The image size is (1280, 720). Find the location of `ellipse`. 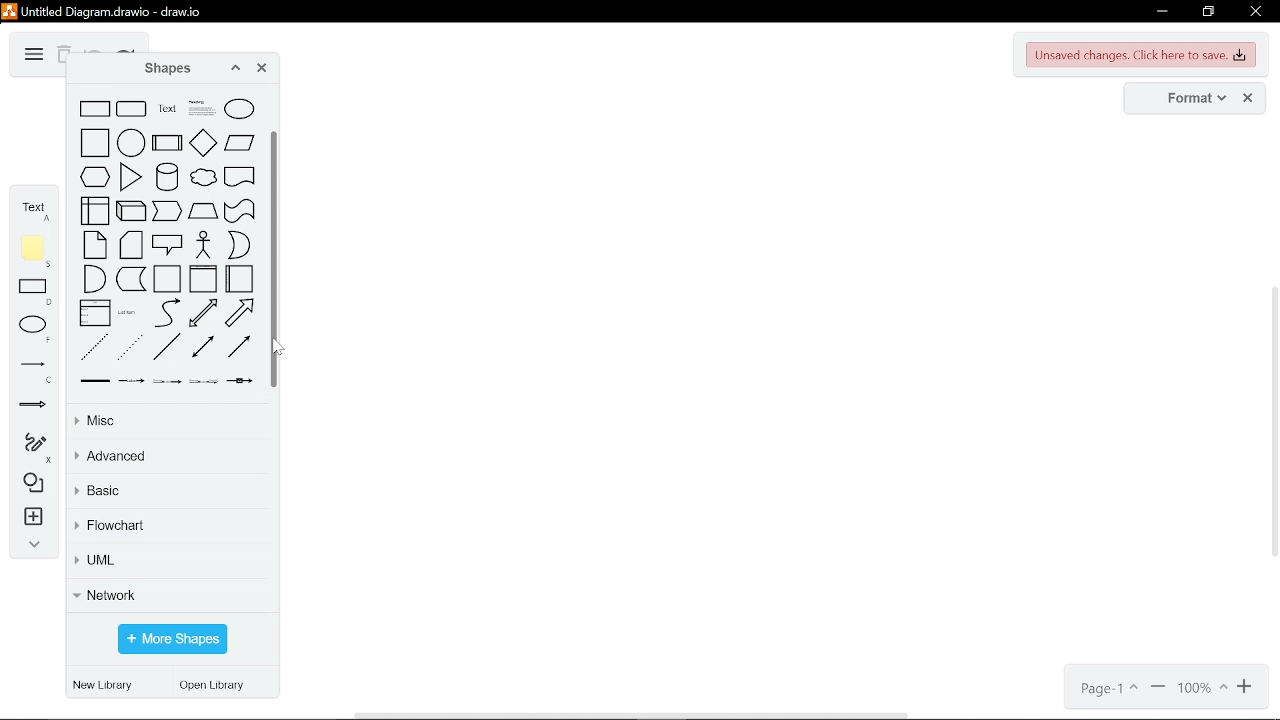

ellipse is located at coordinates (239, 109).